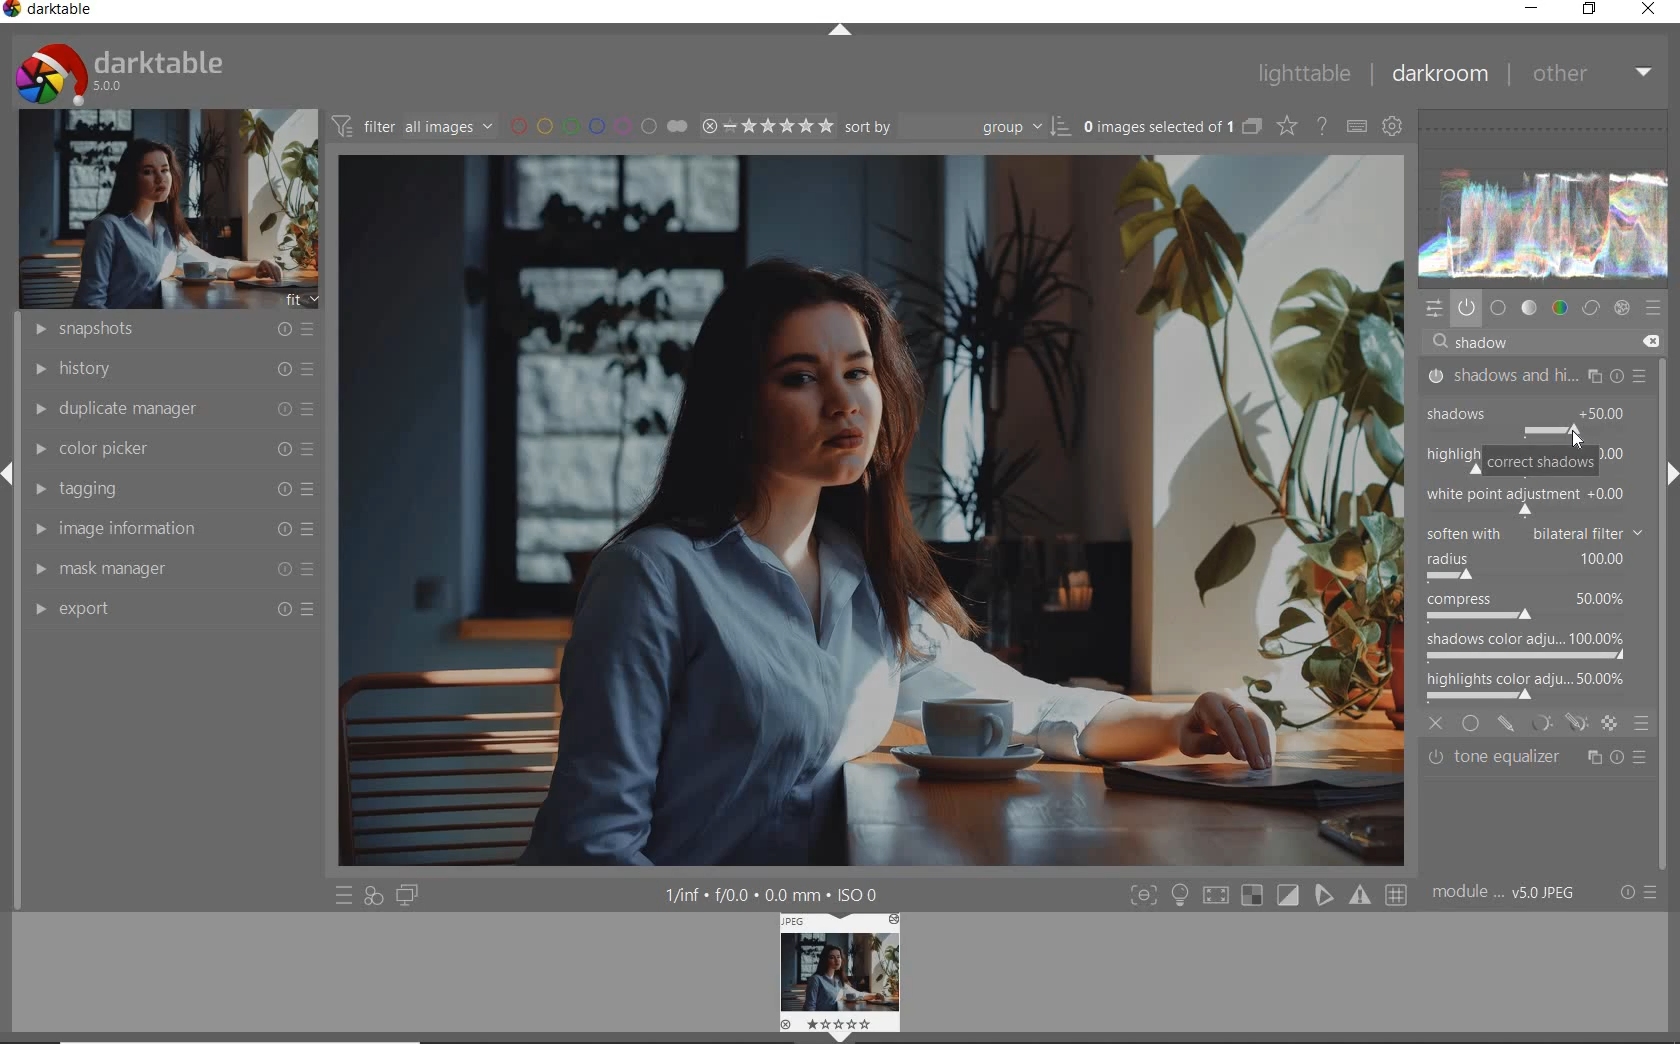  I want to click on snapshots, so click(167, 330).